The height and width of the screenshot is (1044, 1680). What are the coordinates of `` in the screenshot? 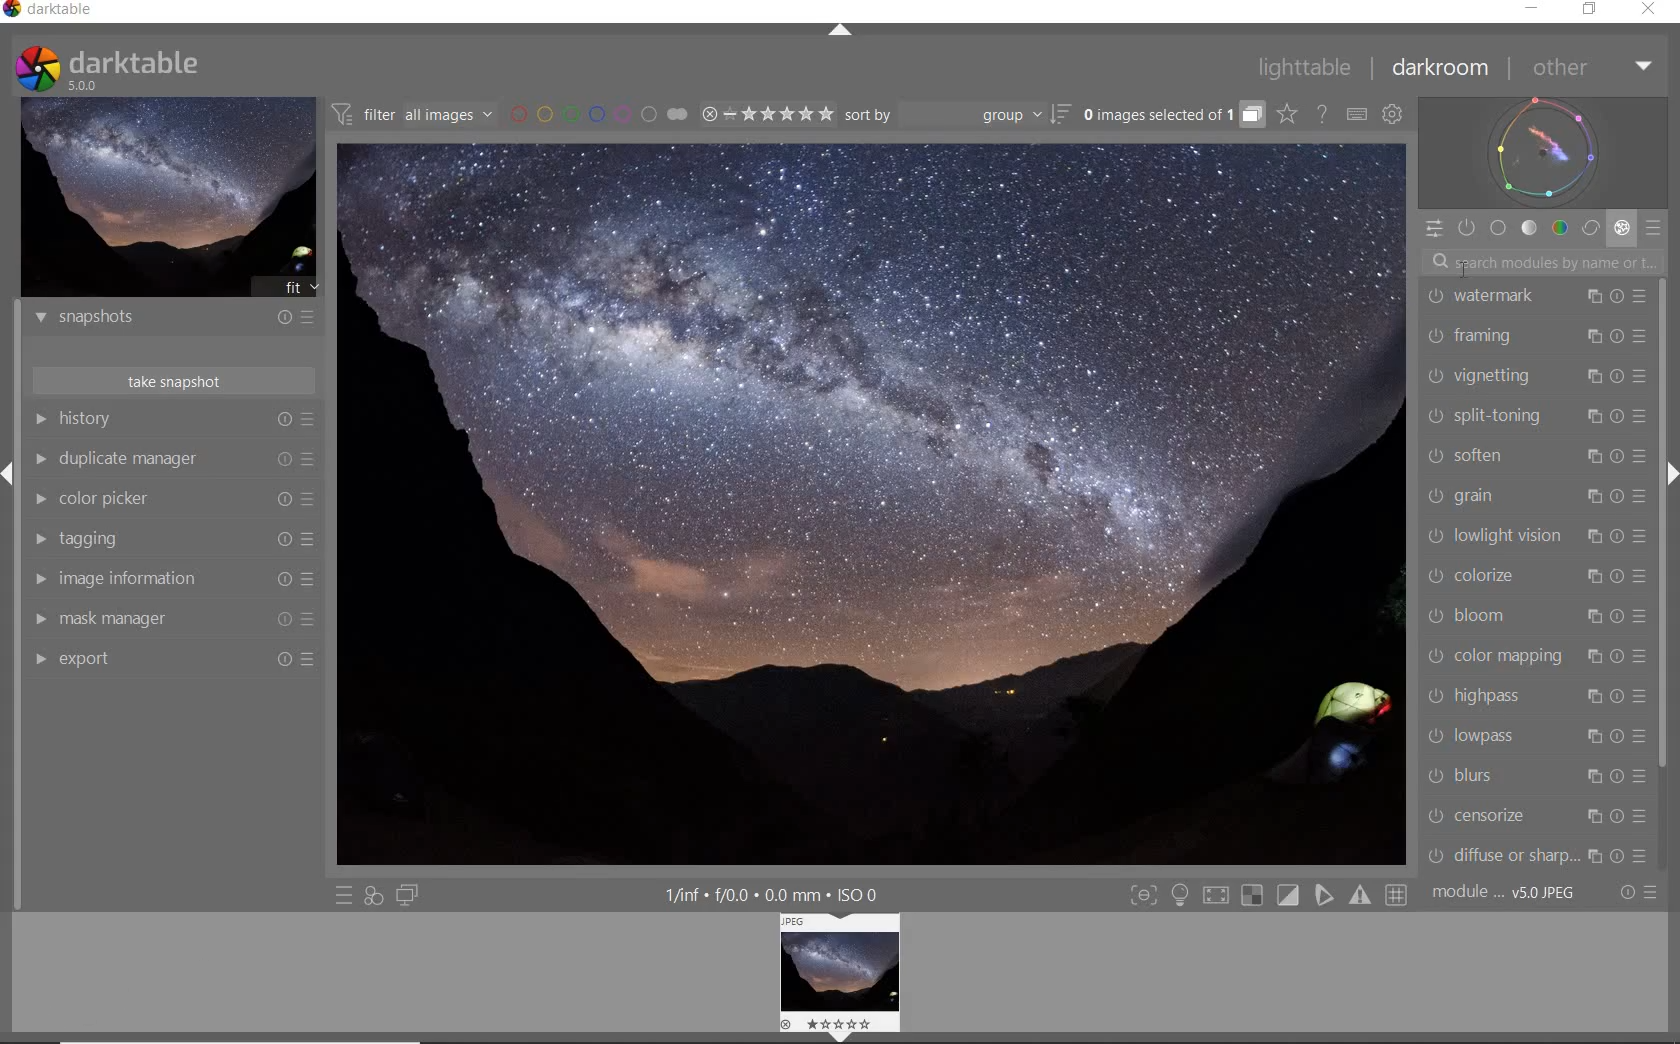 It's located at (1643, 620).